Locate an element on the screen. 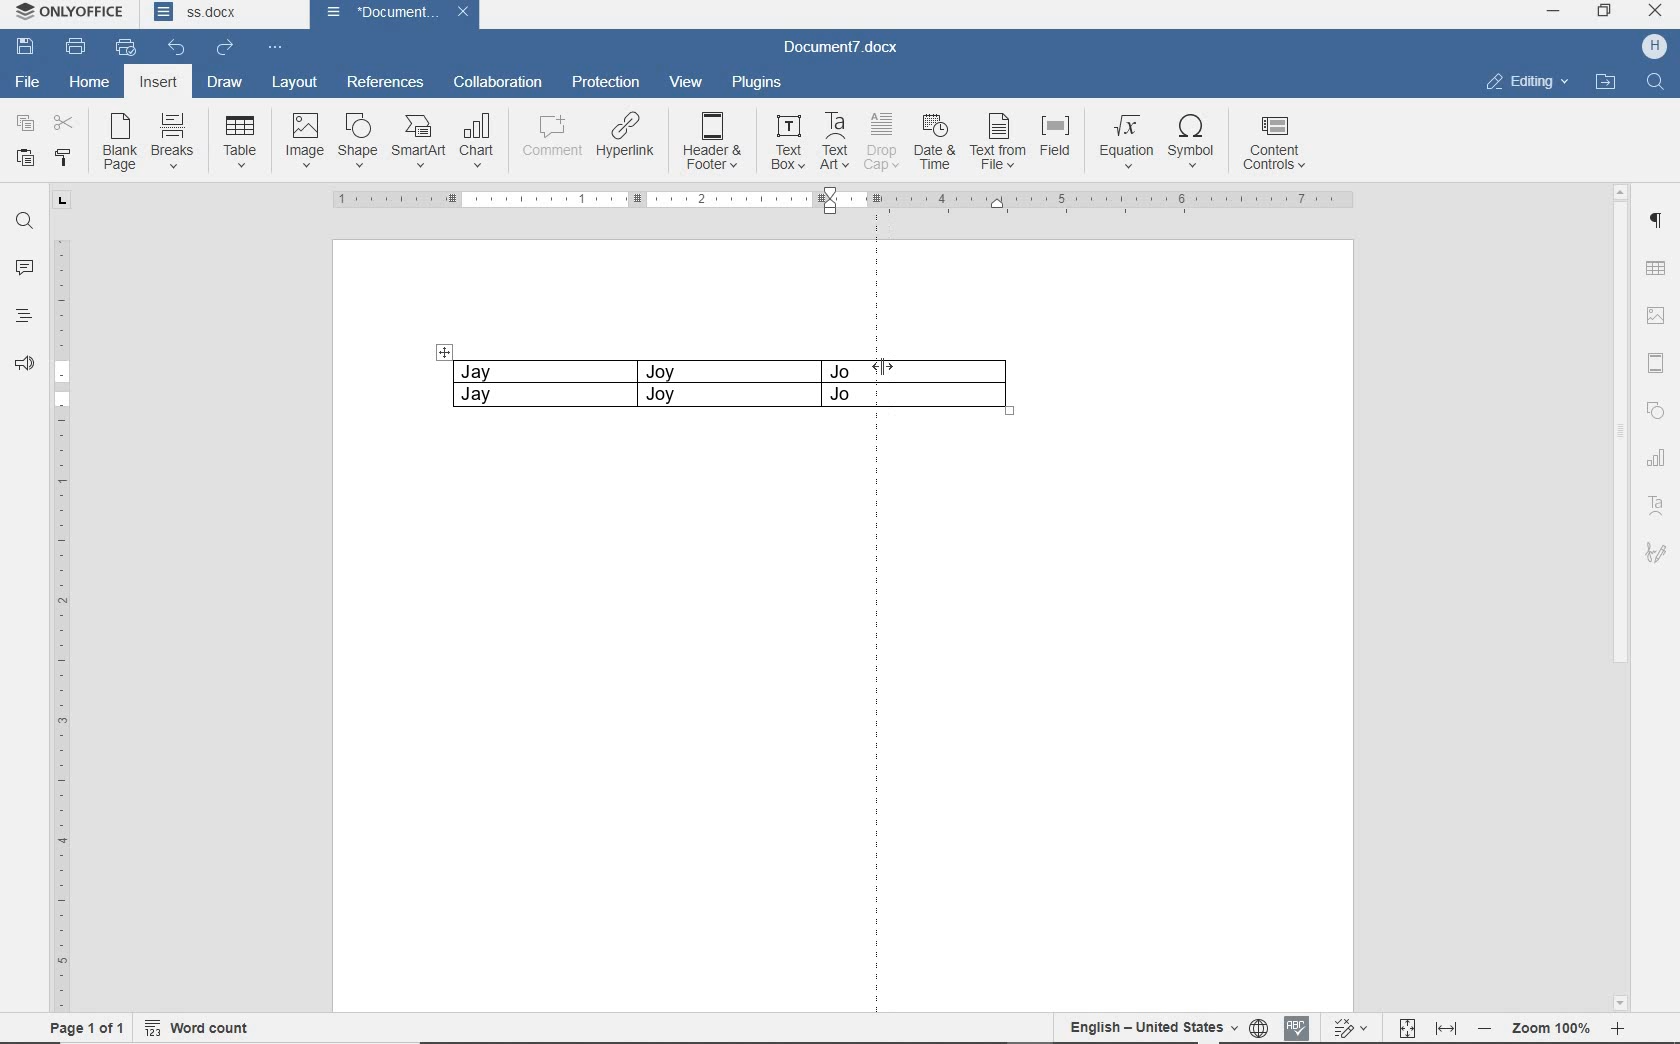  SMARTART is located at coordinates (417, 142).